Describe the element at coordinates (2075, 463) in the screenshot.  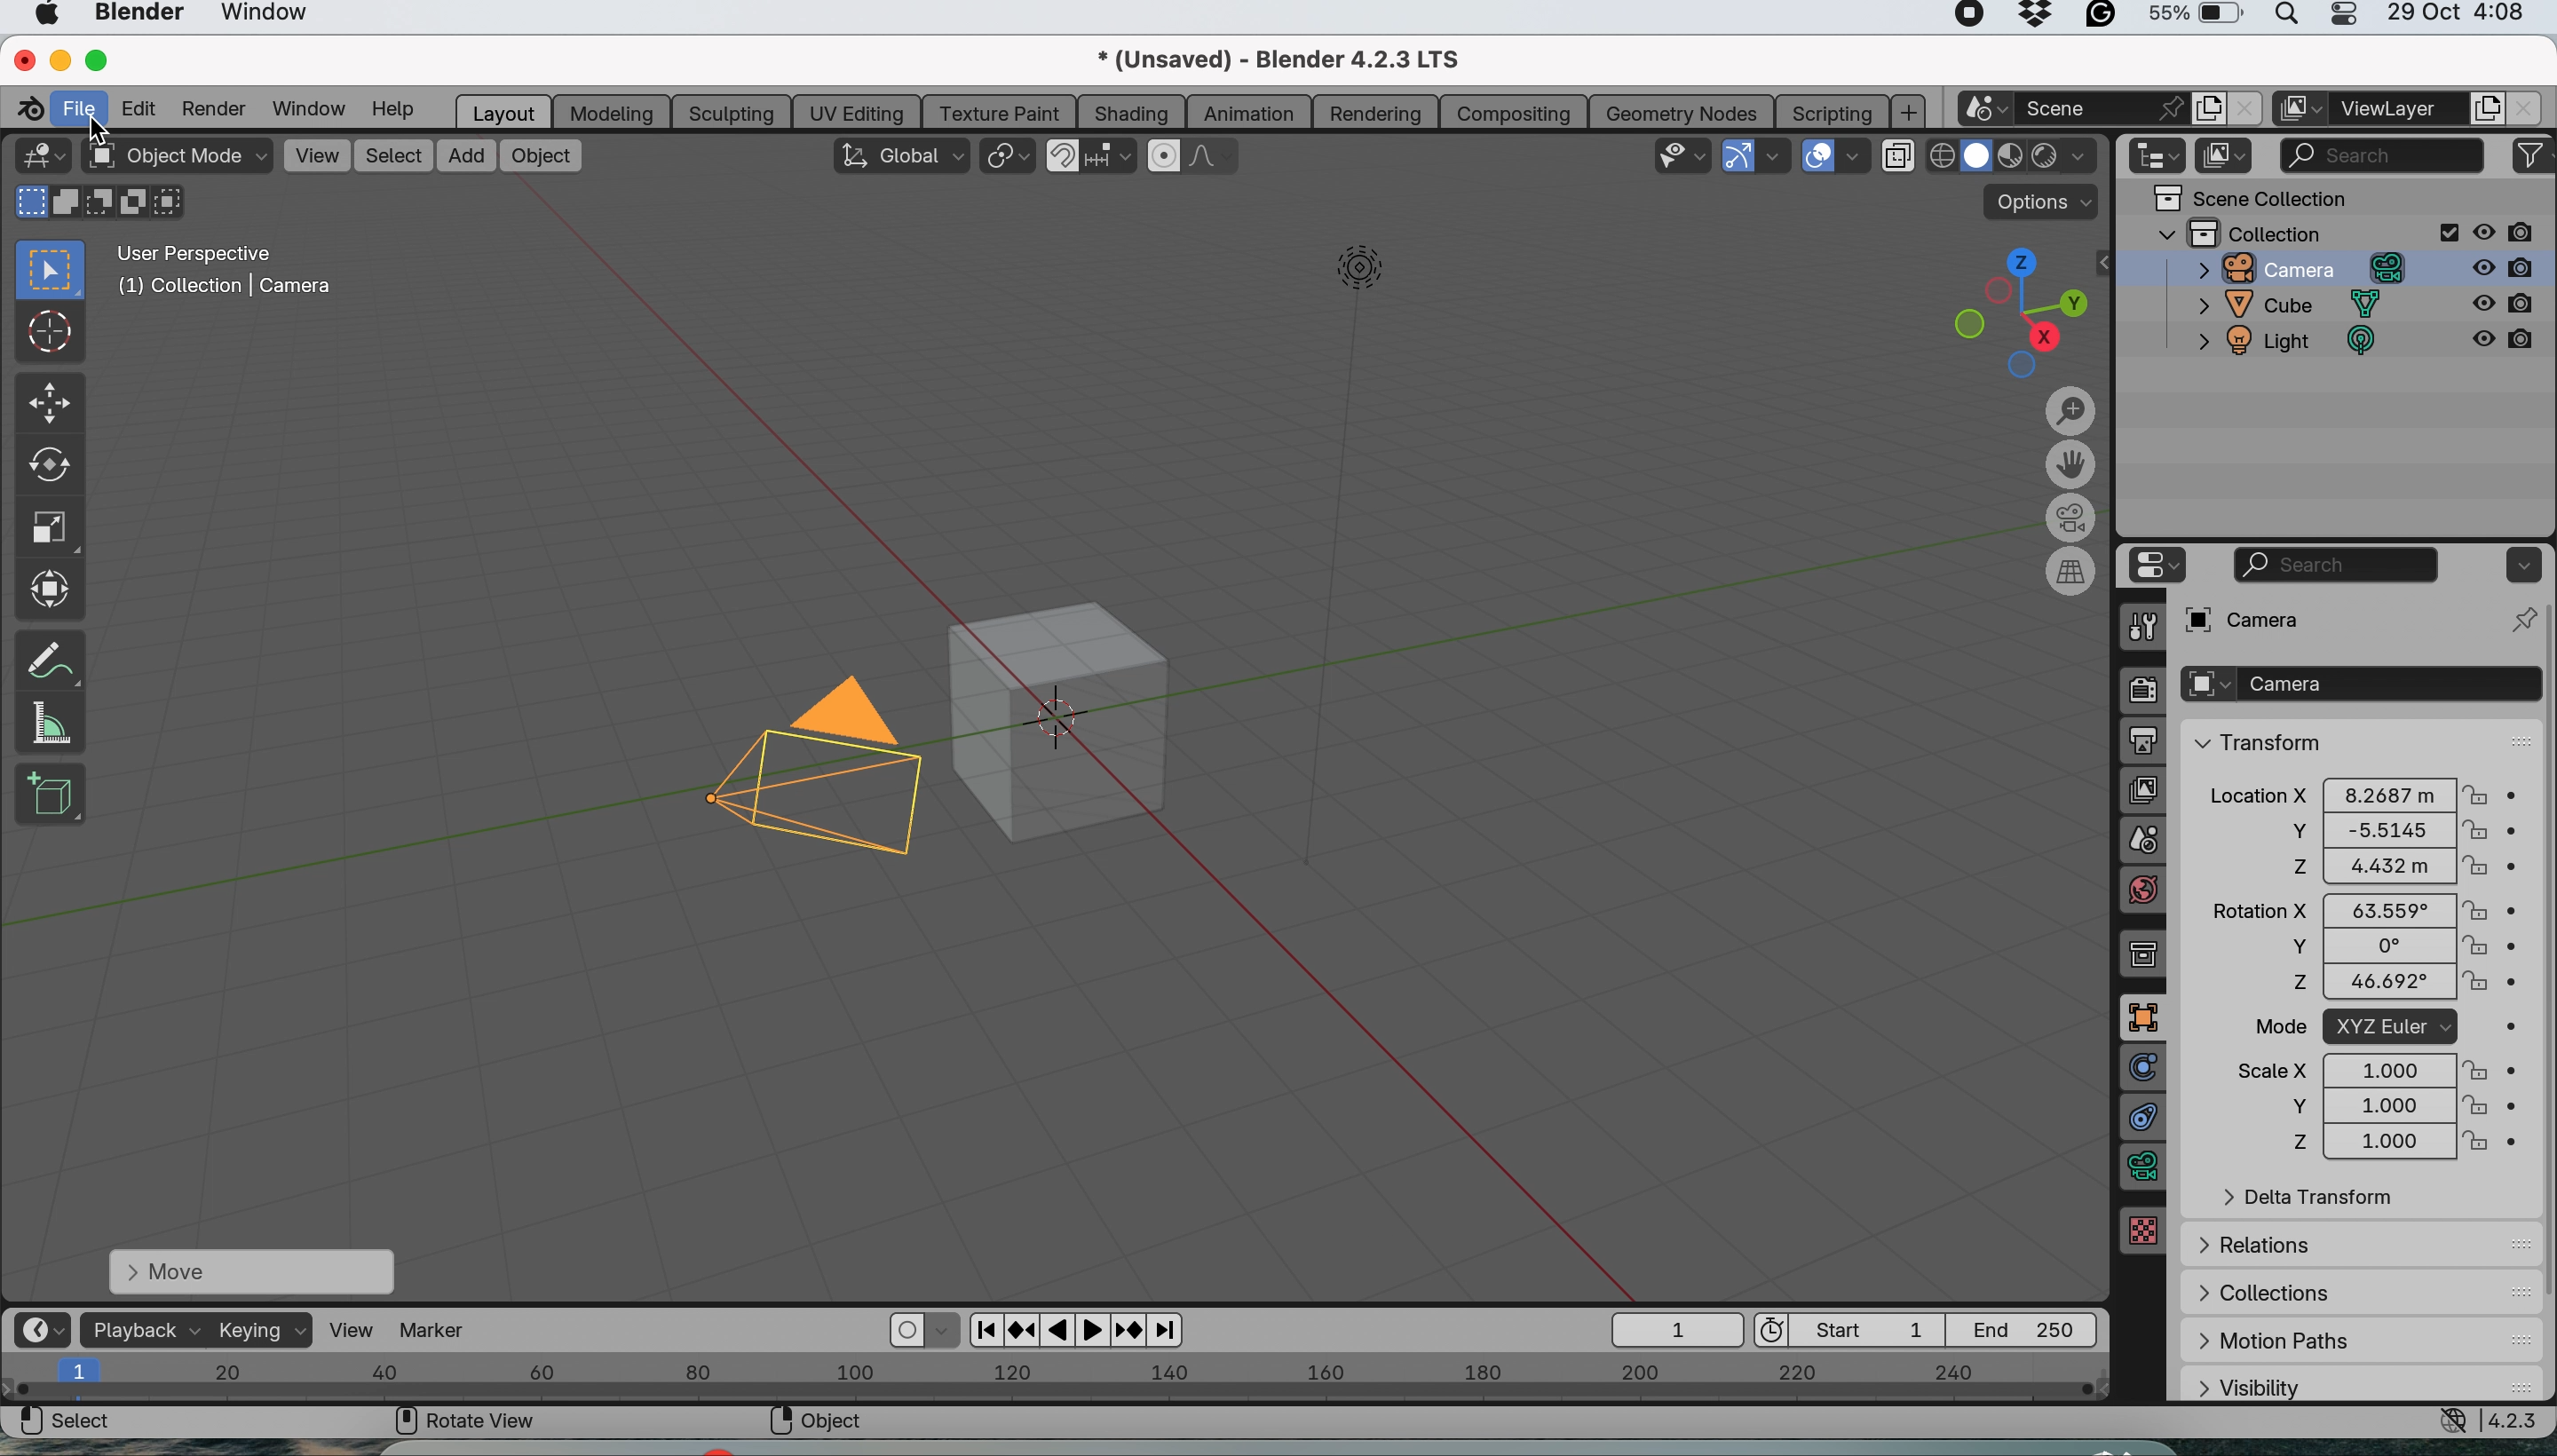
I see `move the view` at that location.